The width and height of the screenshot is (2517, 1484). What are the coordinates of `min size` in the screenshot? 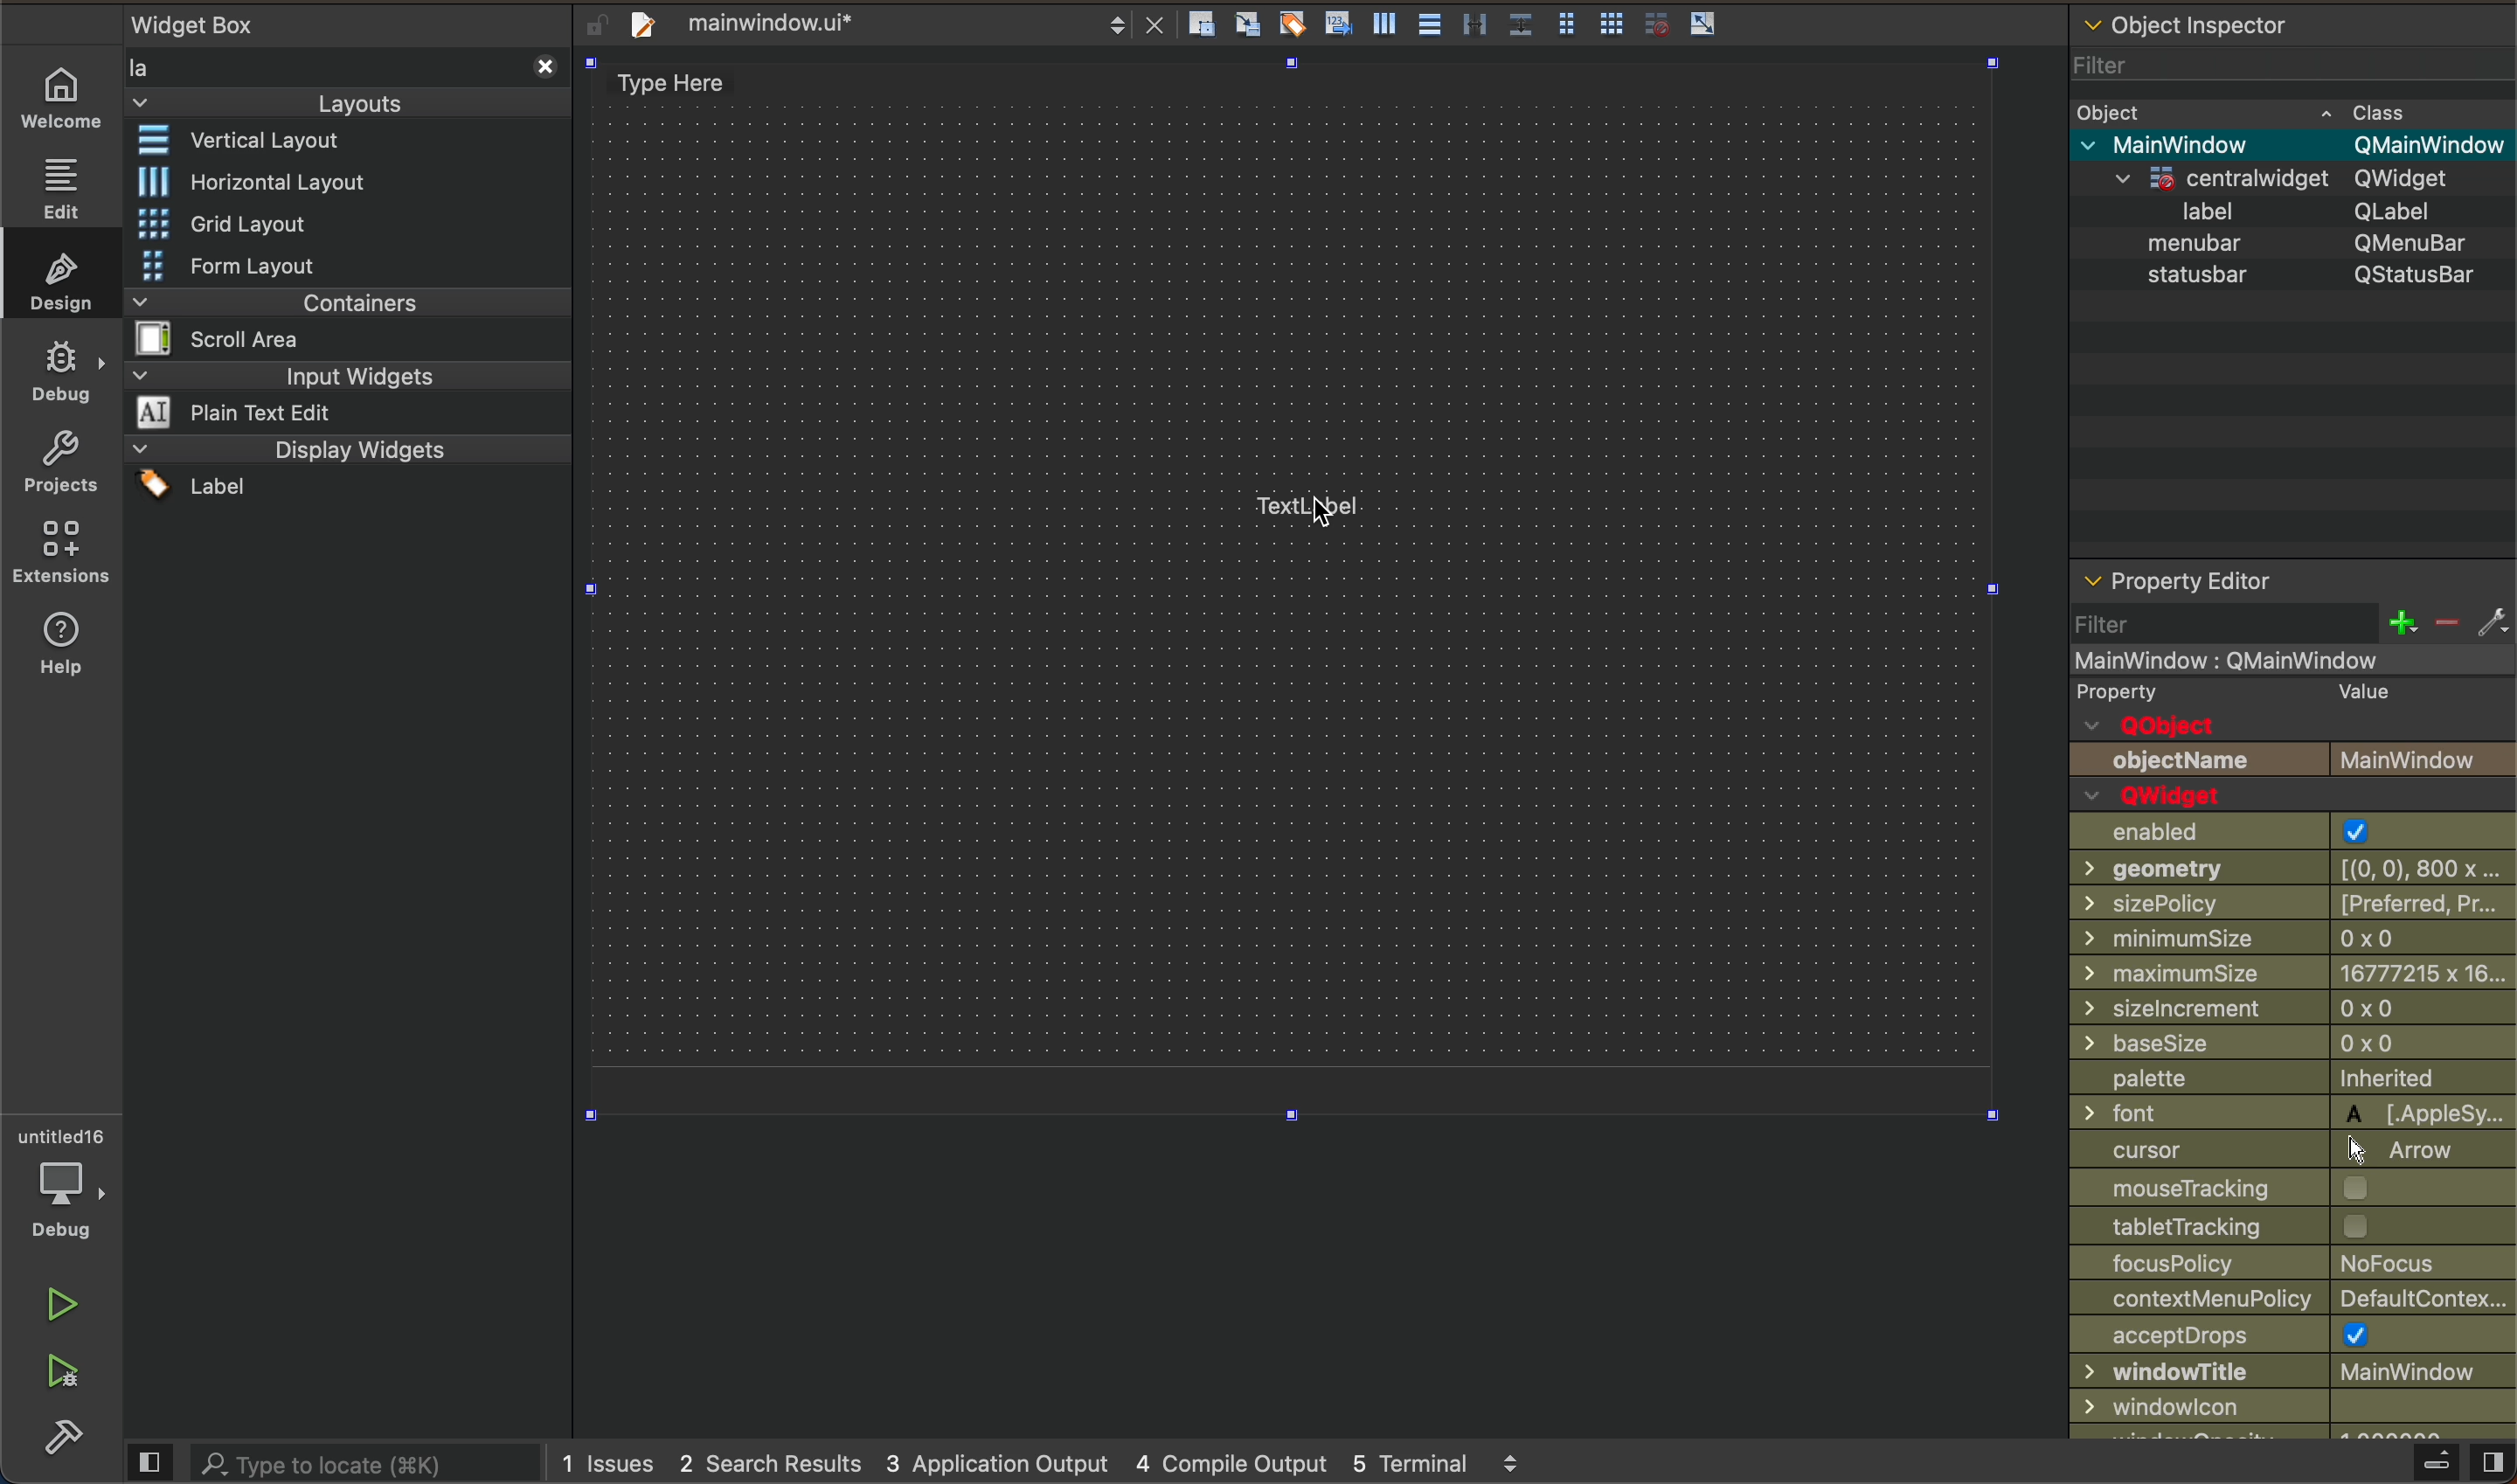 It's located at (2295, 936).